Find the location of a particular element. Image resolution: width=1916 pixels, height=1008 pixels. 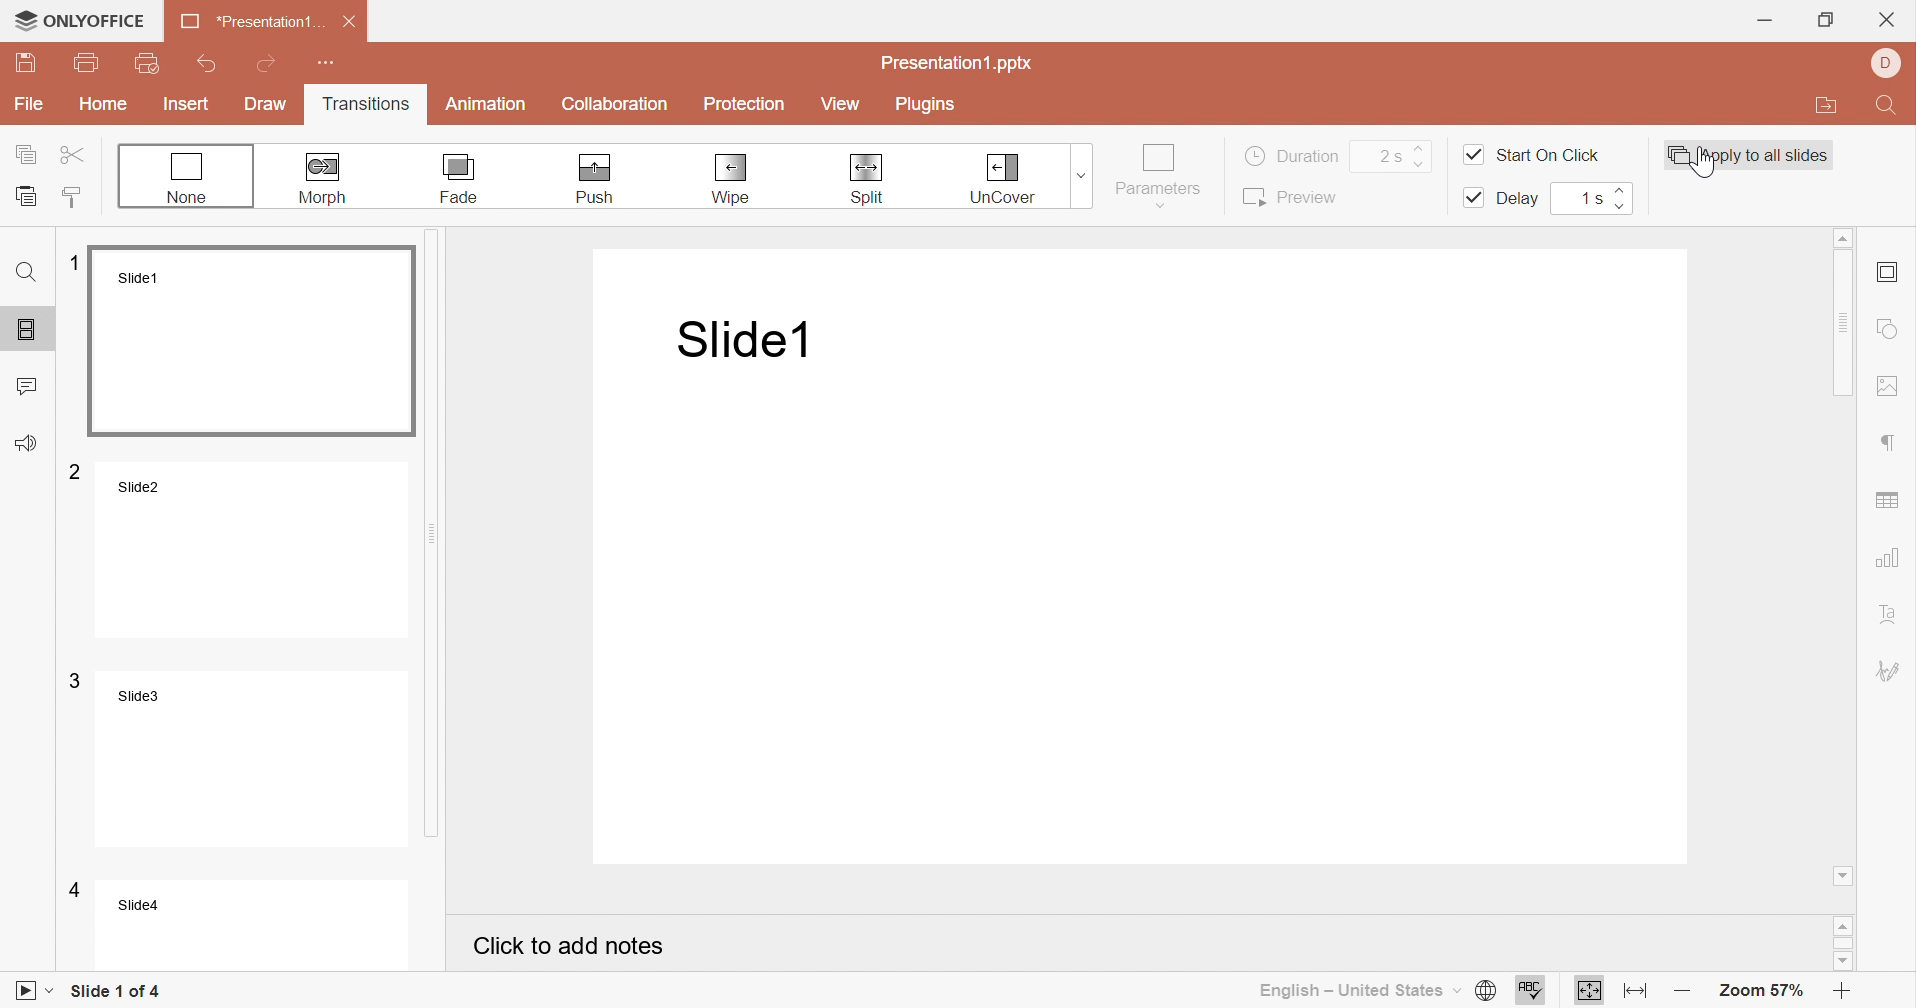

Zoom out is located at coordinates (1678, 993).